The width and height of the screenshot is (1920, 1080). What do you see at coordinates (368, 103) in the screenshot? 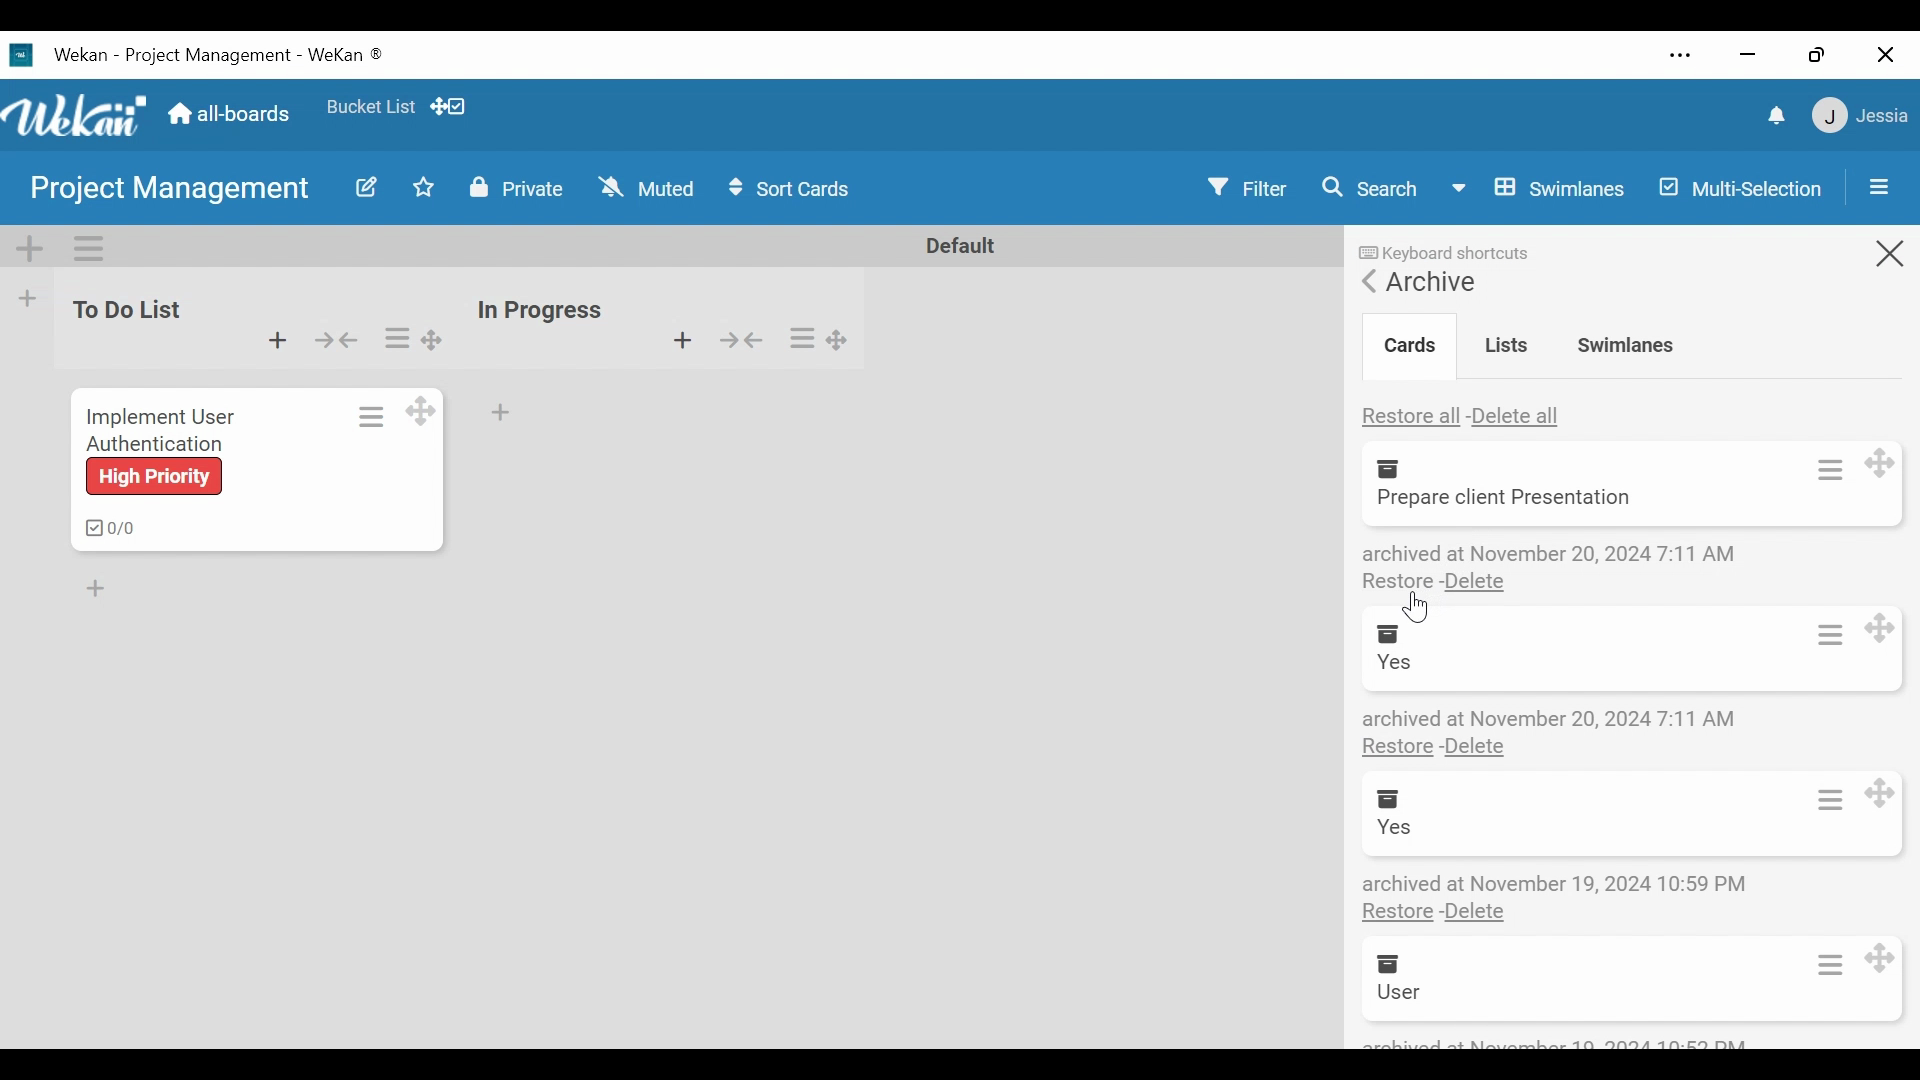
I see `favorites` at bounding box center [368, 103].